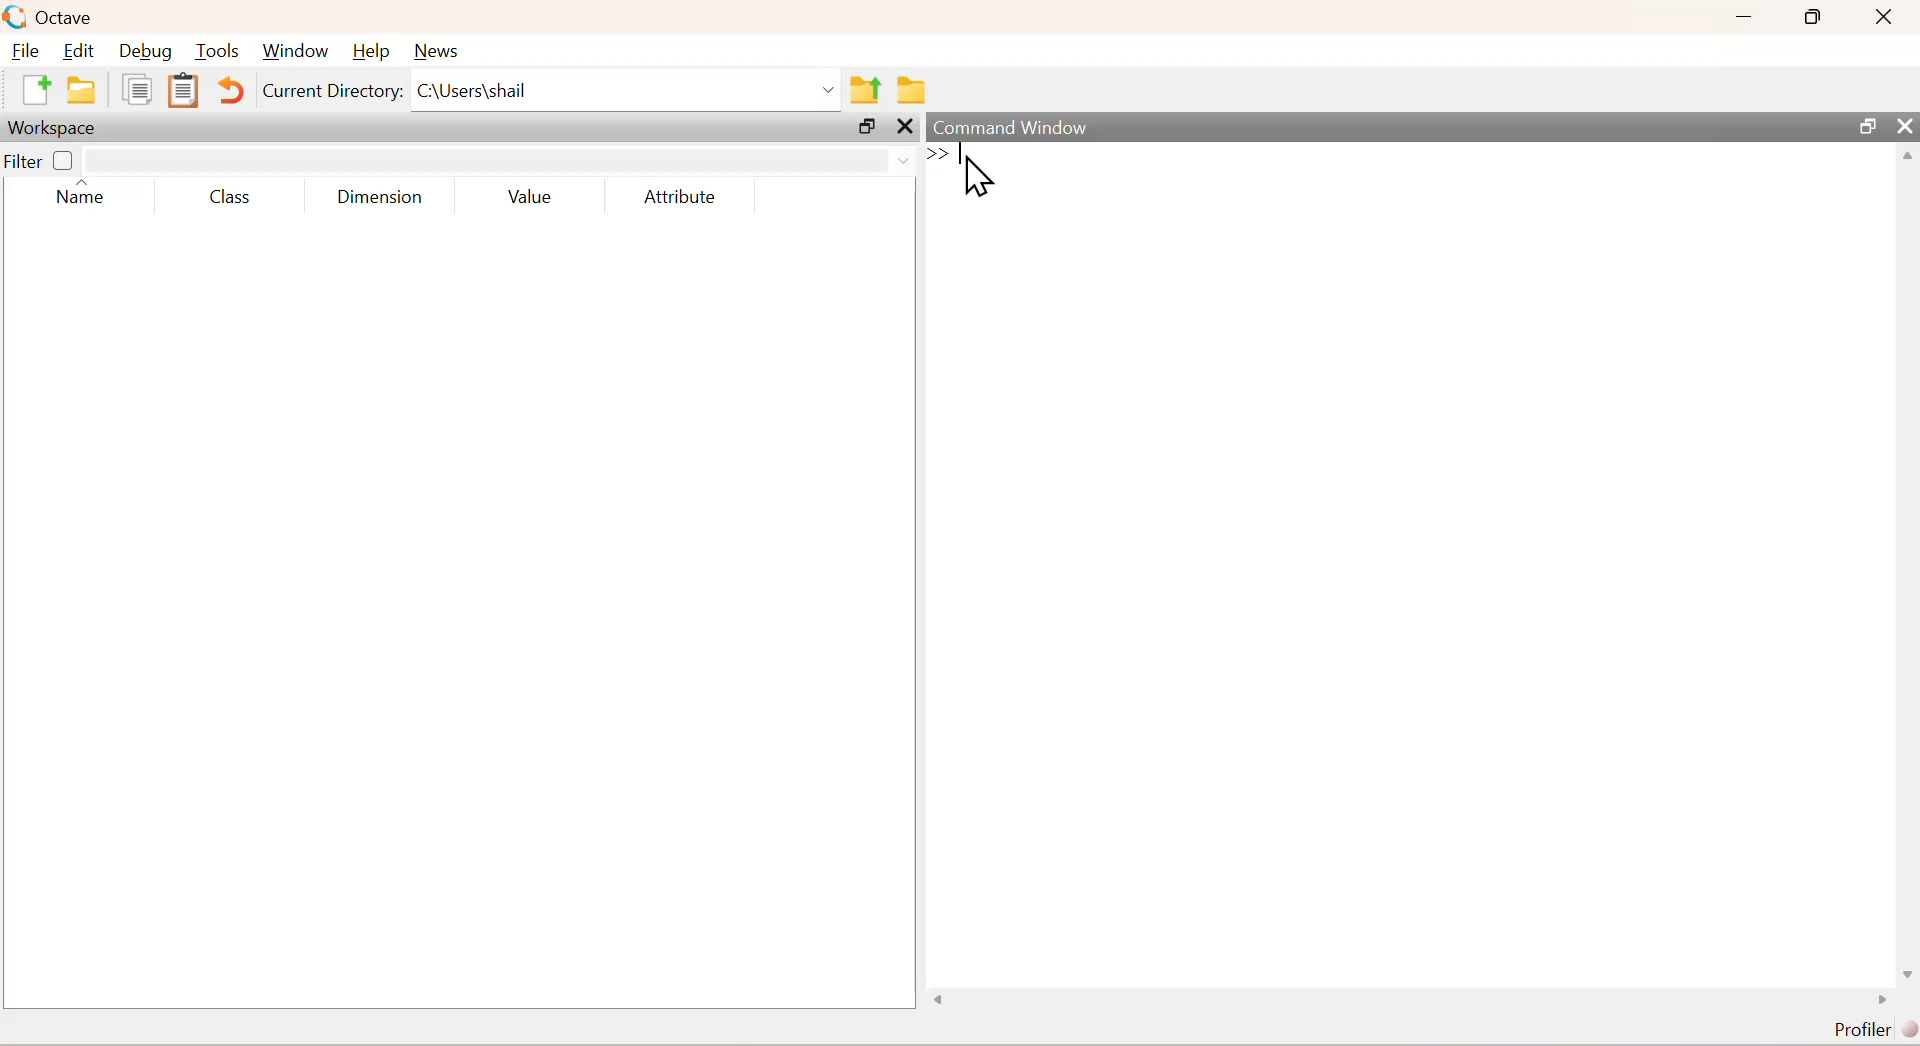 Image resolution: width=1920 pixels, height=1046 pixels. I want to click on one directory up, so click(864, 90).